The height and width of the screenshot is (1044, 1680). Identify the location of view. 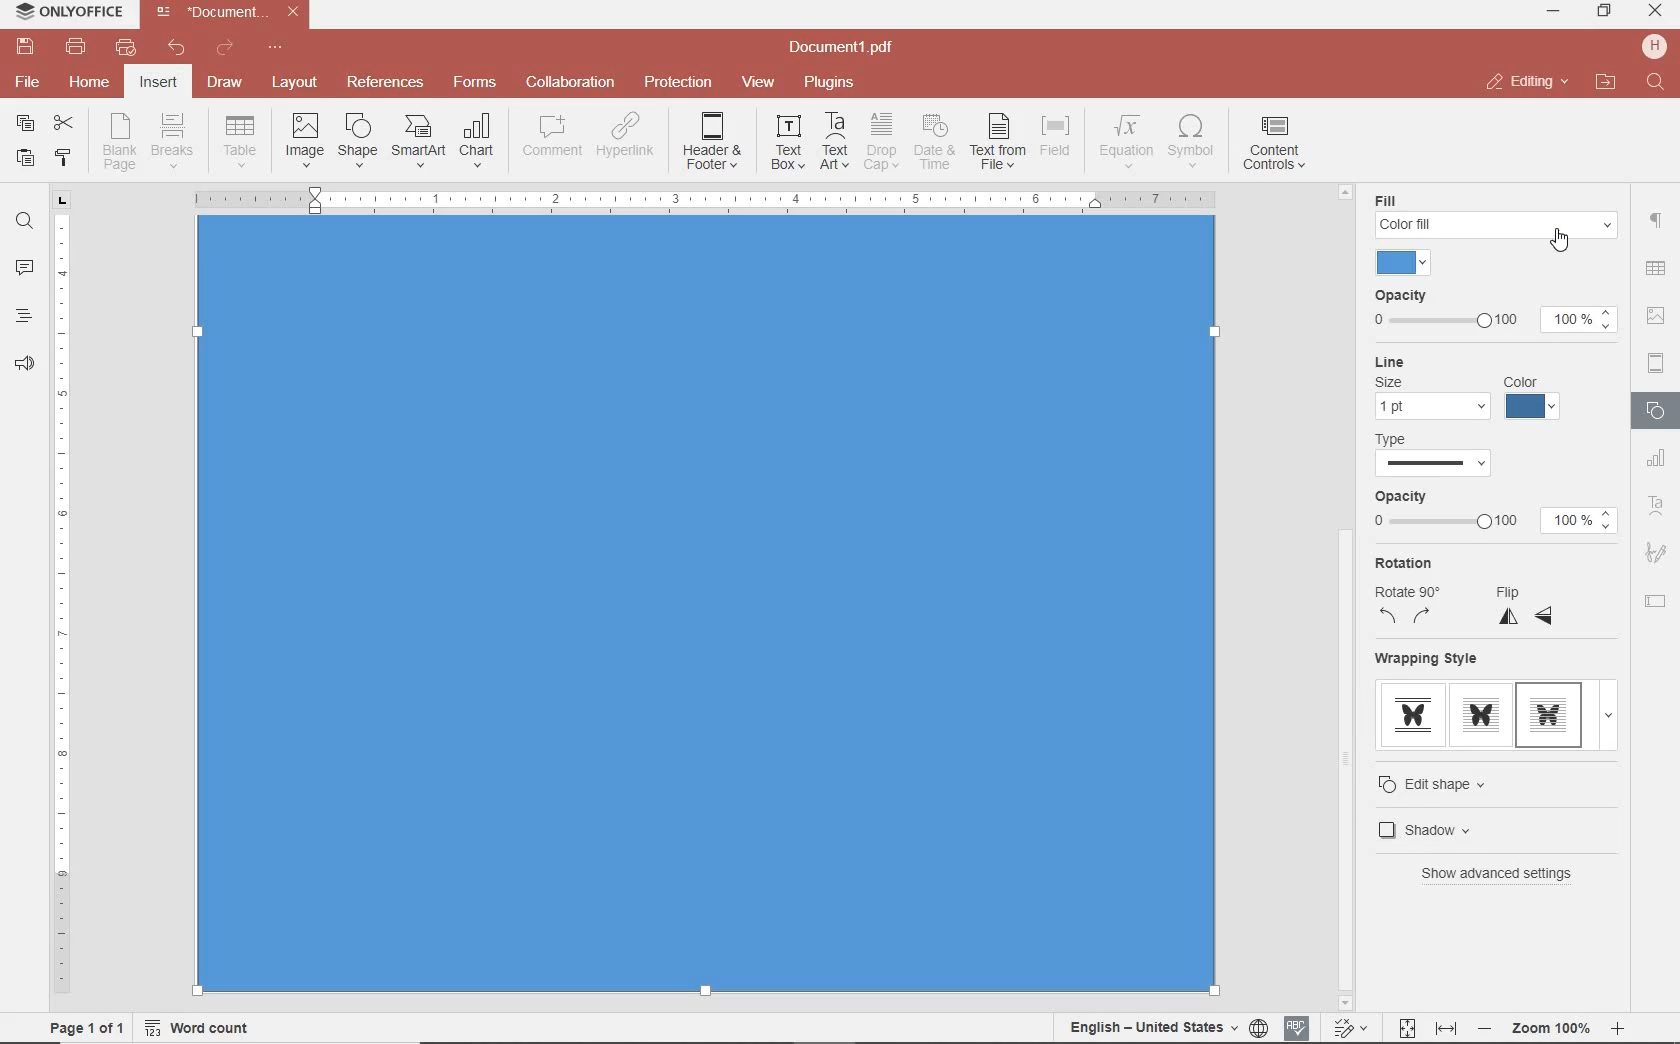
(758, 83).